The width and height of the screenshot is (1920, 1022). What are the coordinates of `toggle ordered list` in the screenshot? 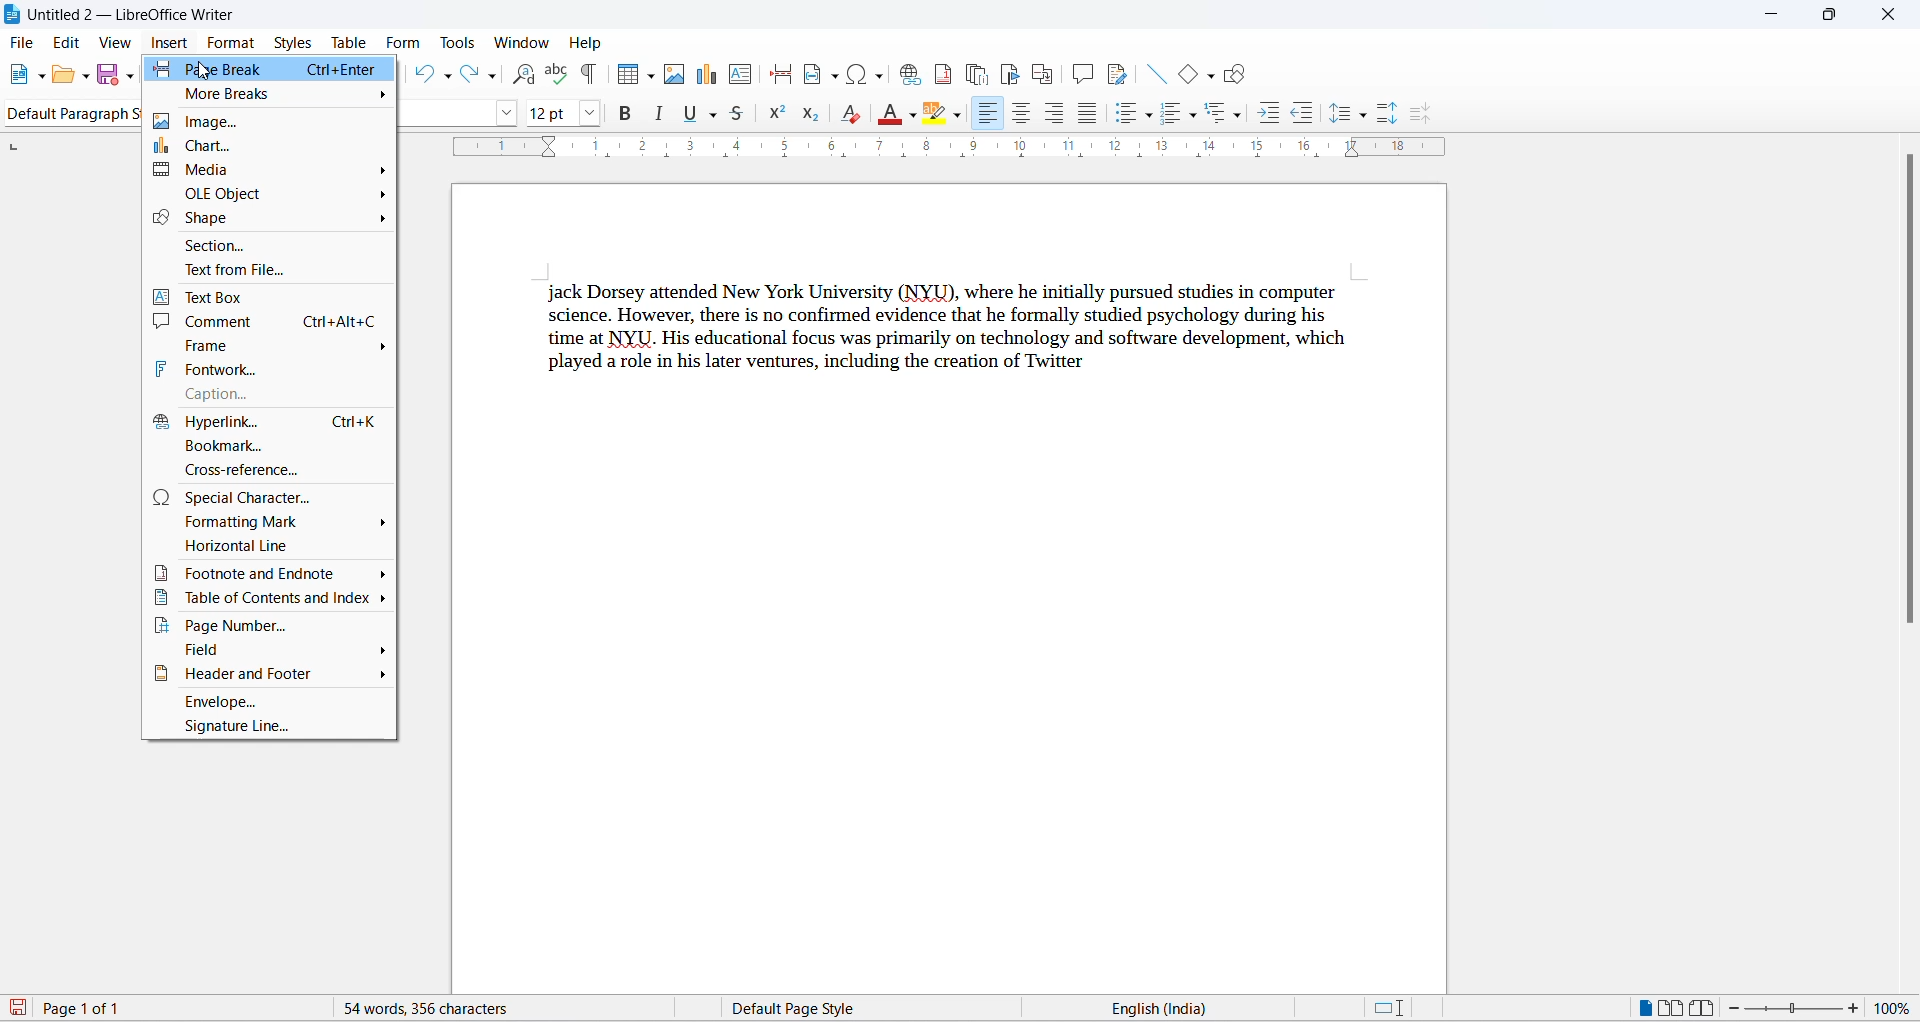 It's located at (1172, 118).